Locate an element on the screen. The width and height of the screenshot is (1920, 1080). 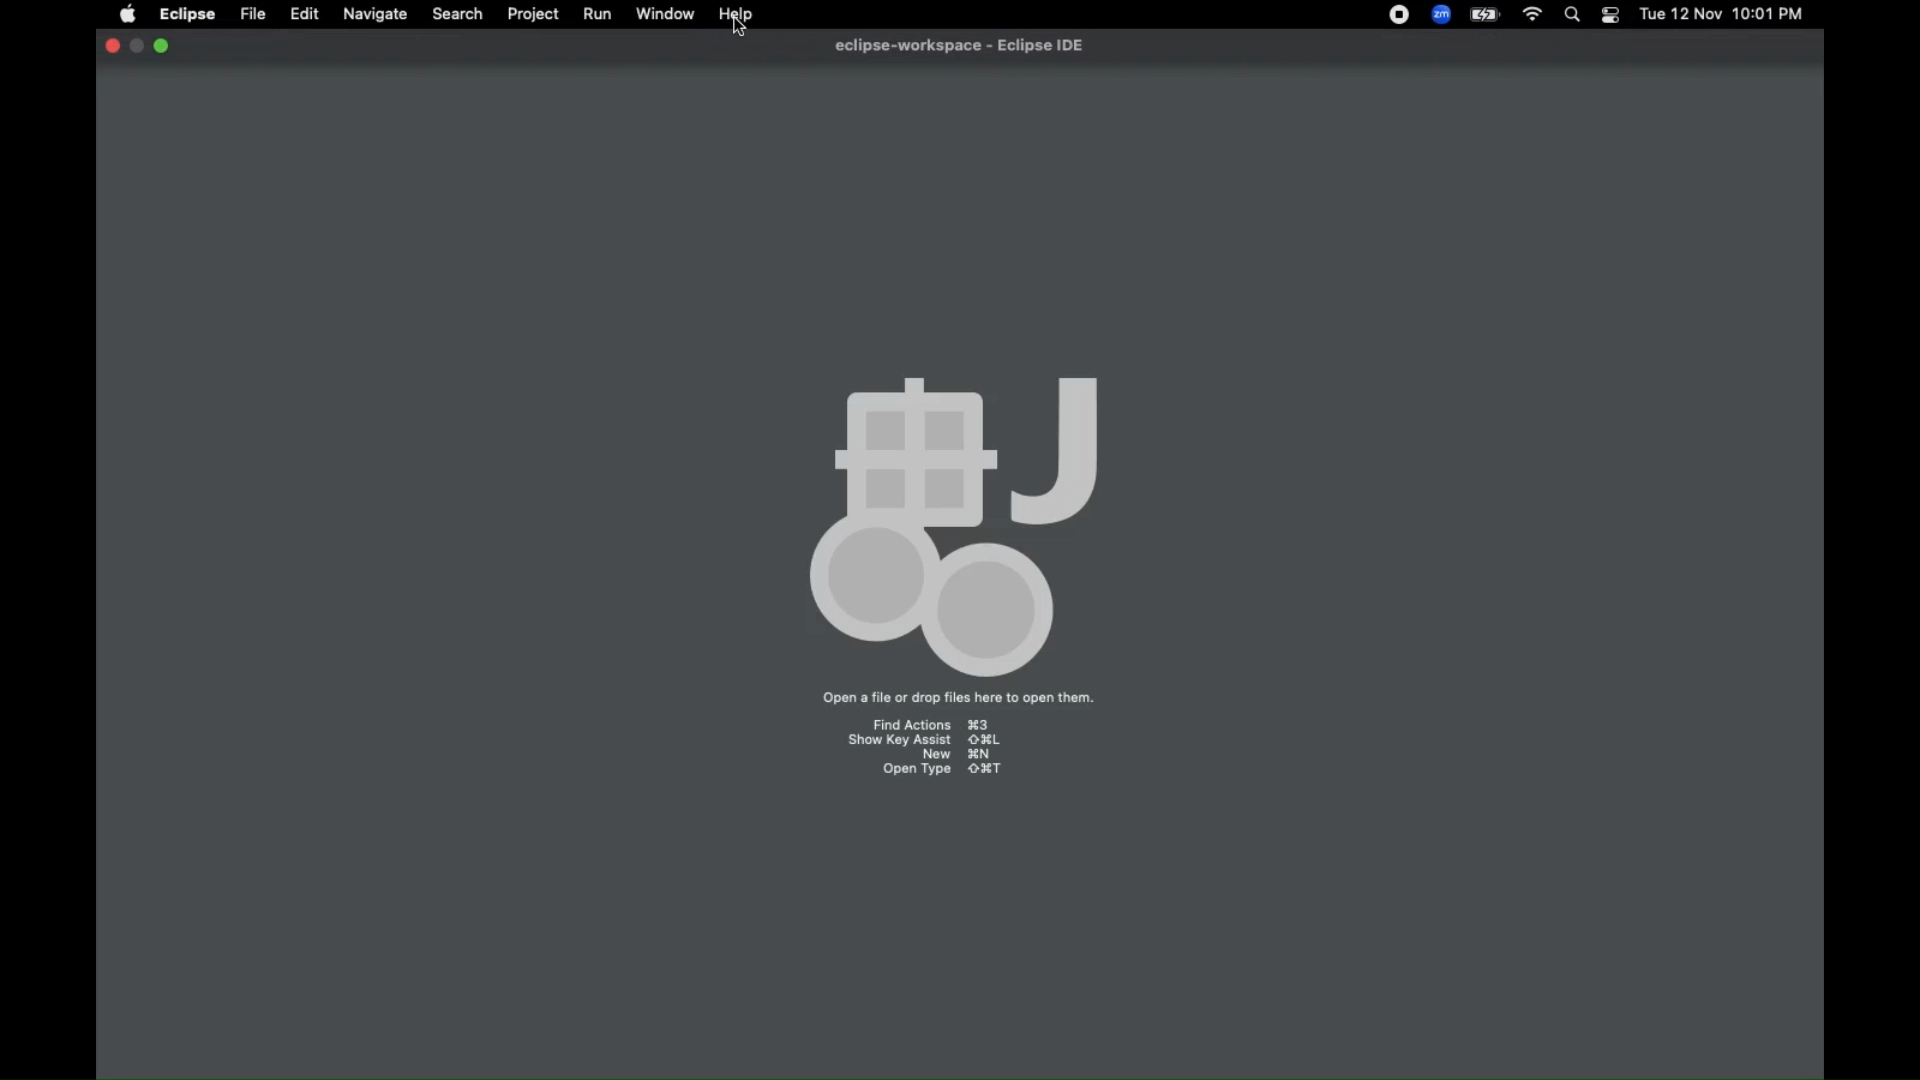
Minimize is located at coordinates (163, 46).